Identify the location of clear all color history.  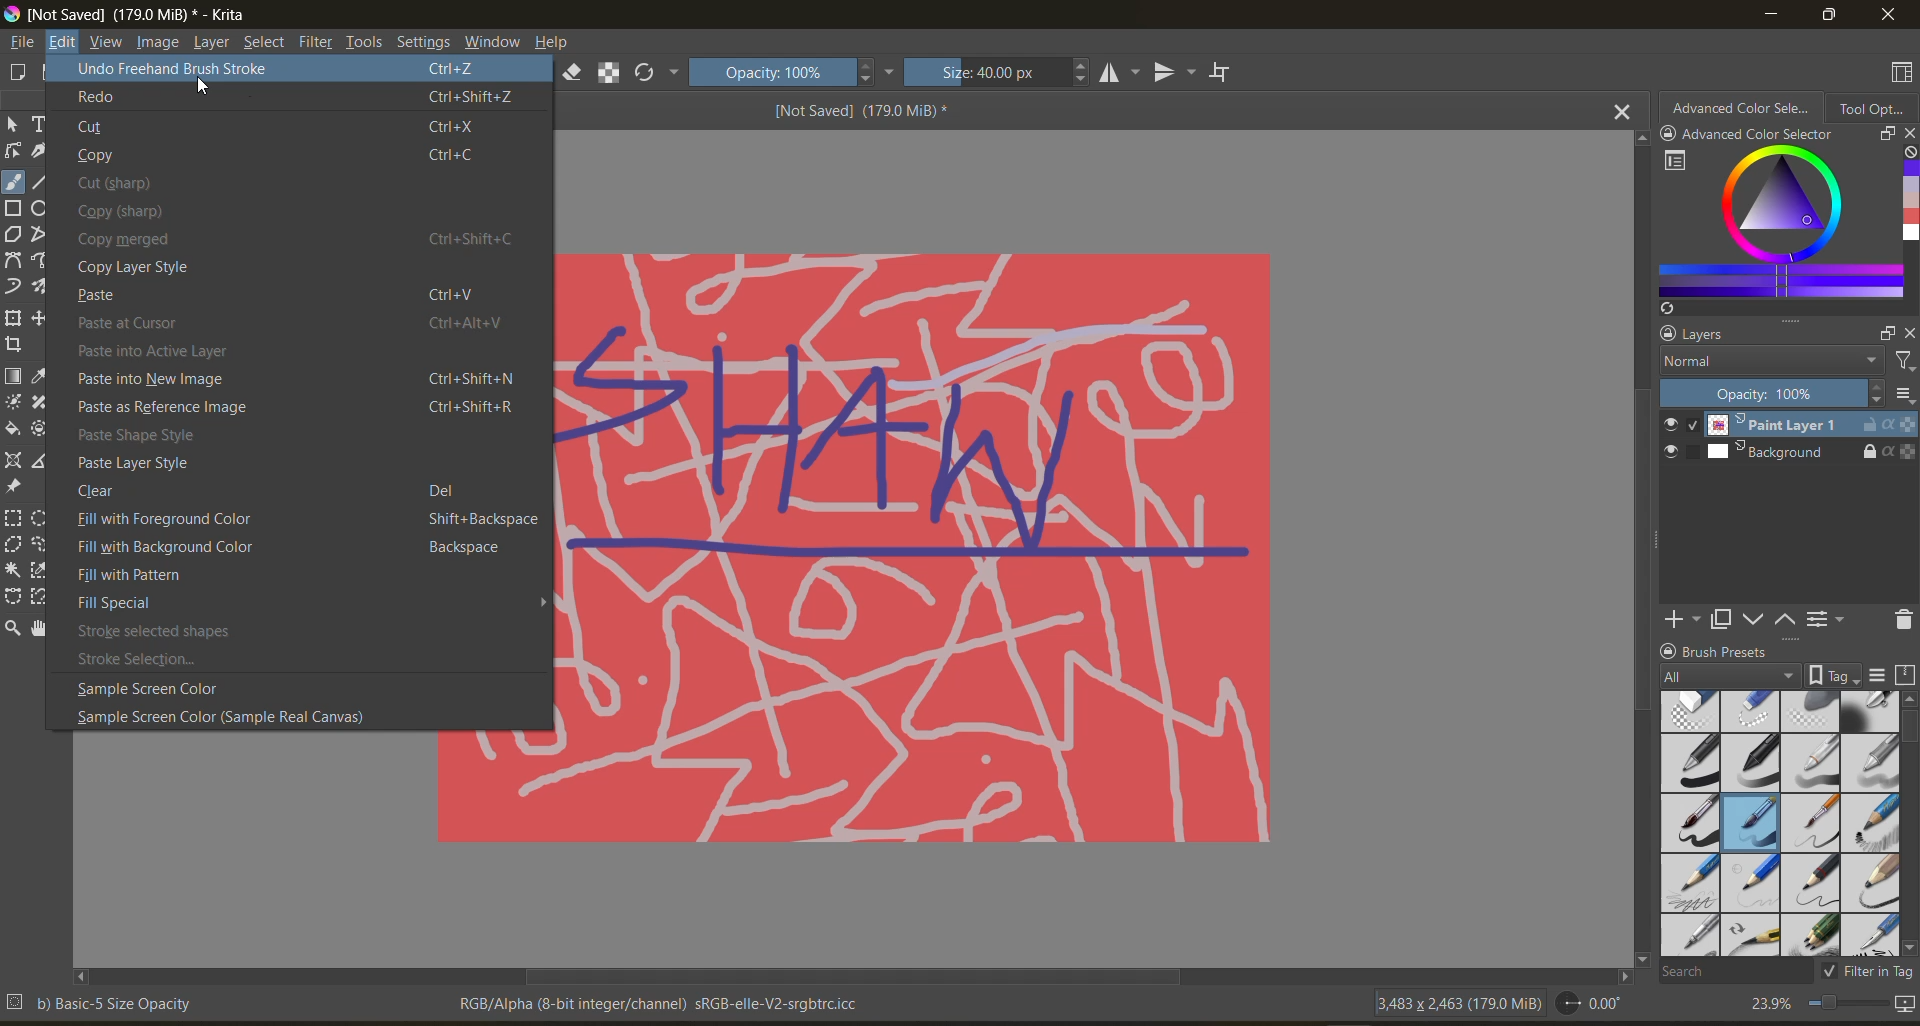
(1908, 155).